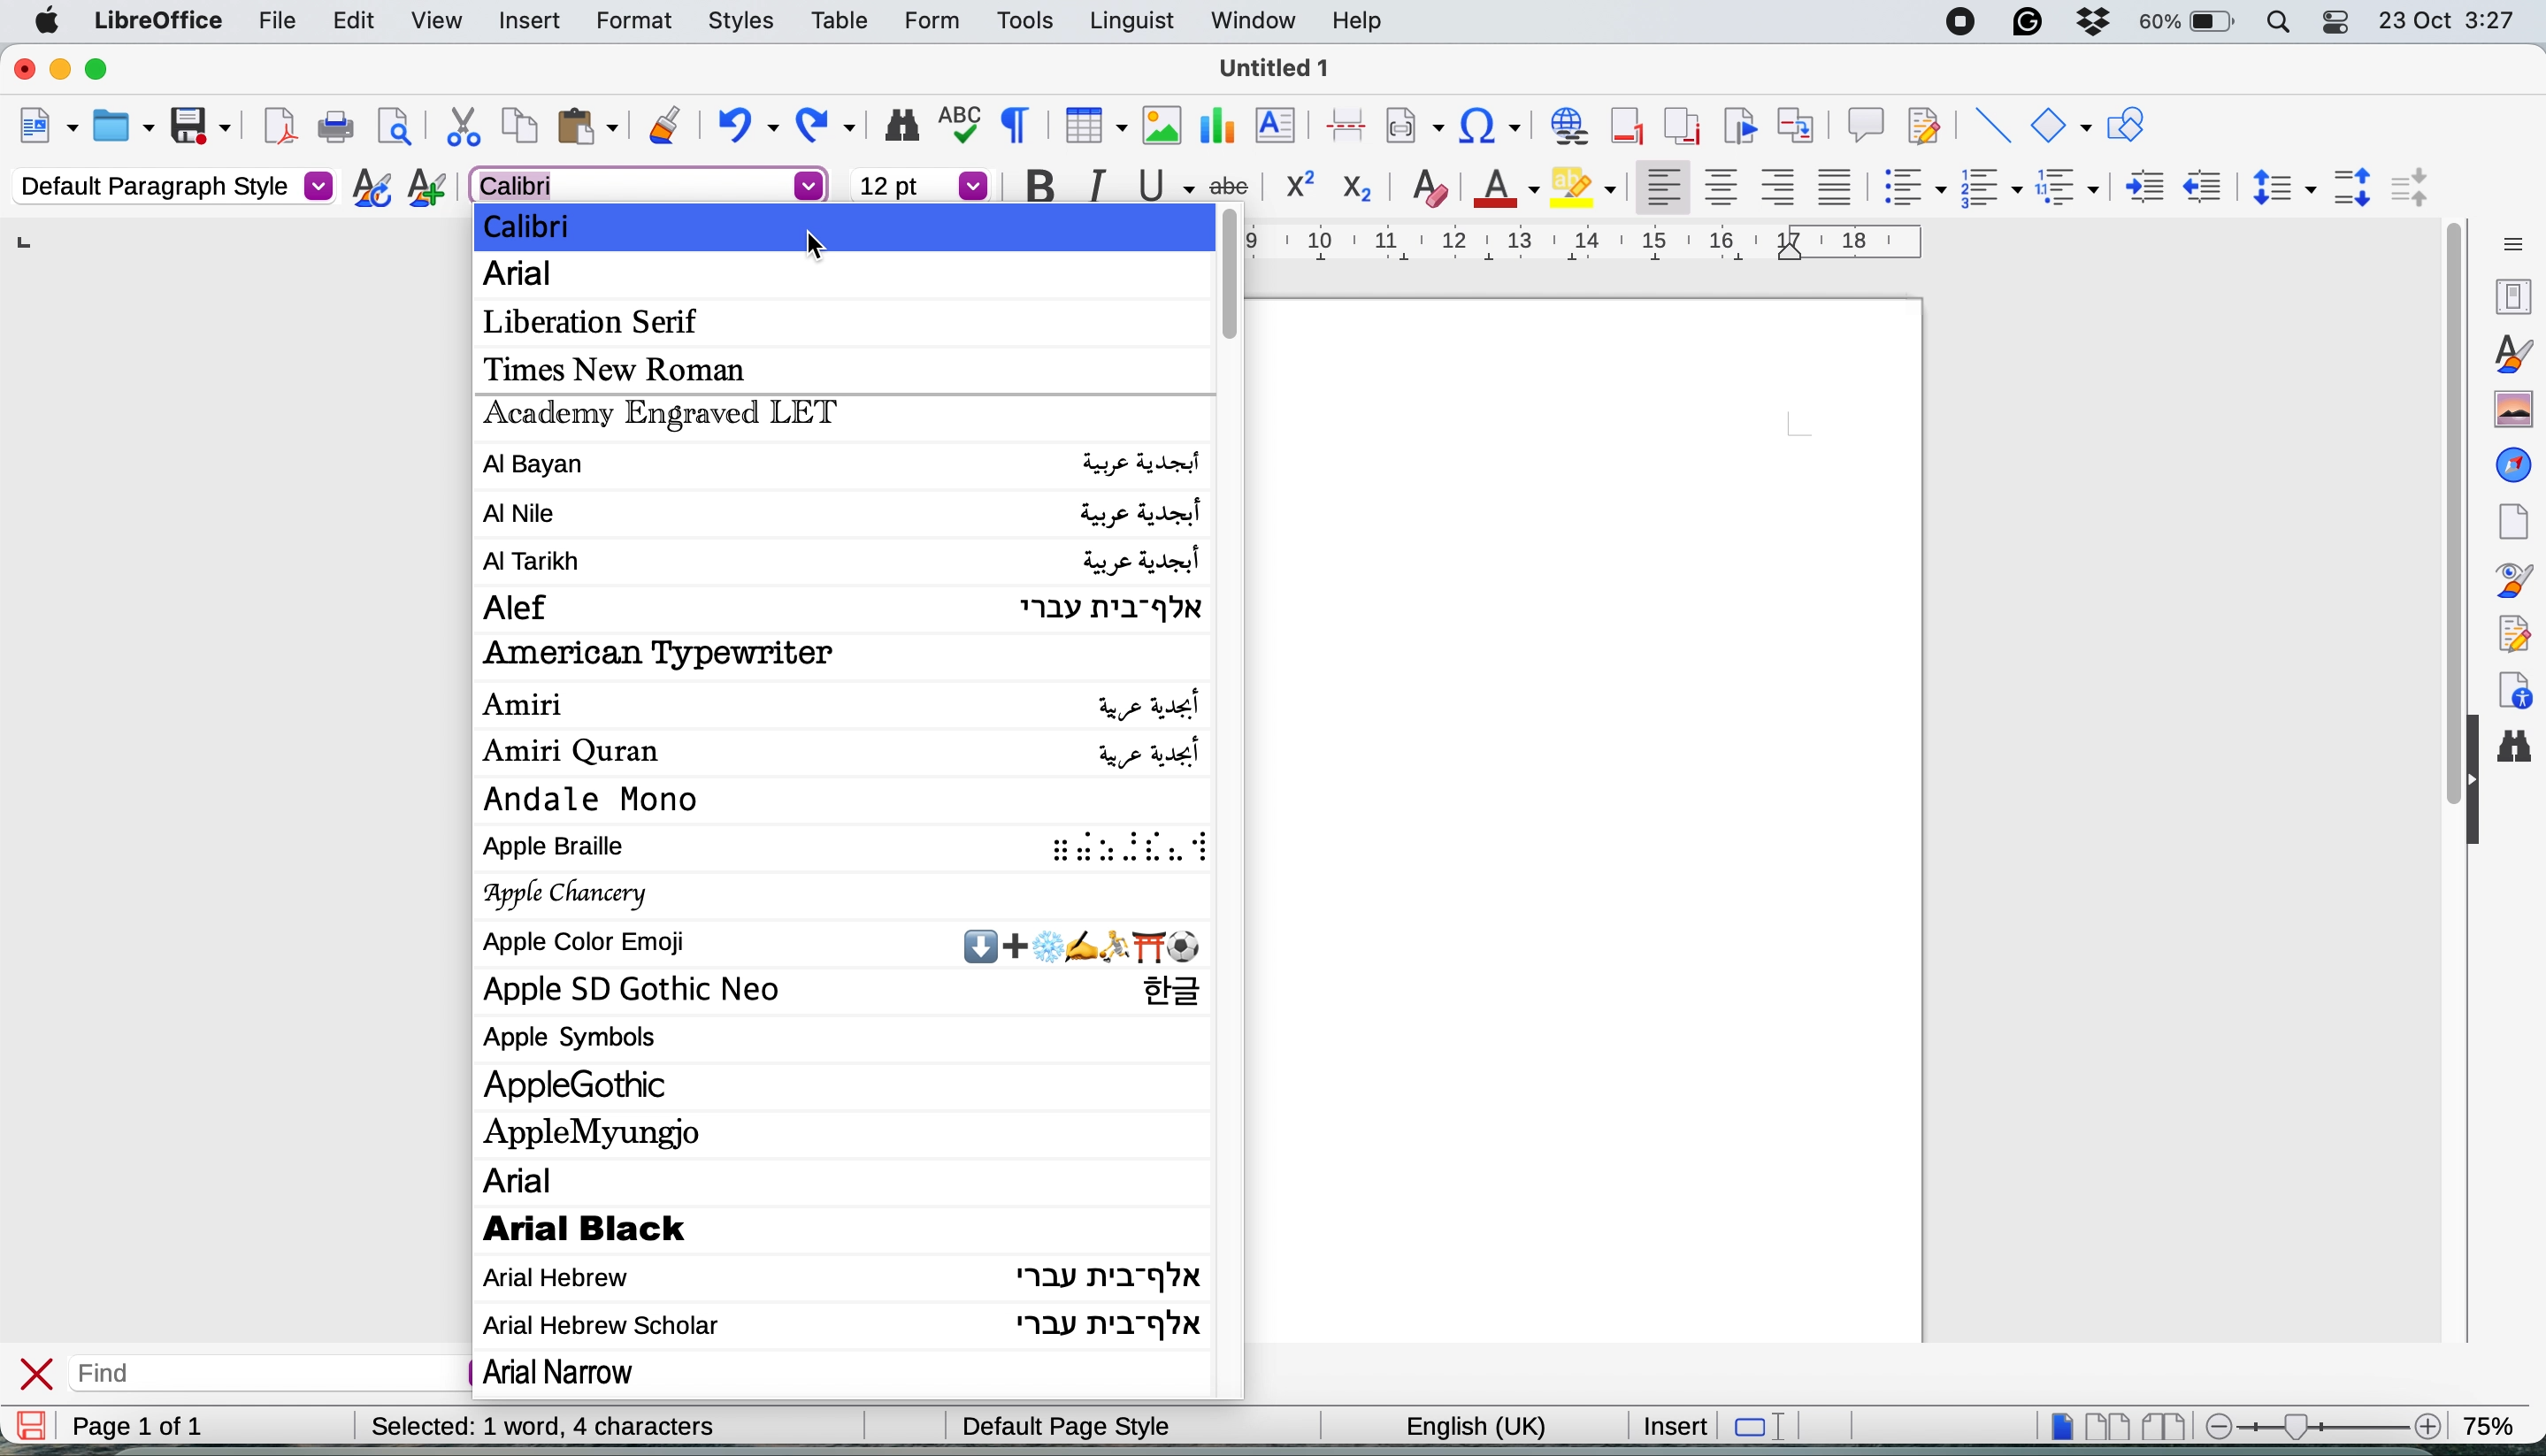 This screenshot has width=2546, height=1456. What do you see at coordinates (1673, 1425) in the screenshot?
I see `insert` at bounding box center [1673, 1425].